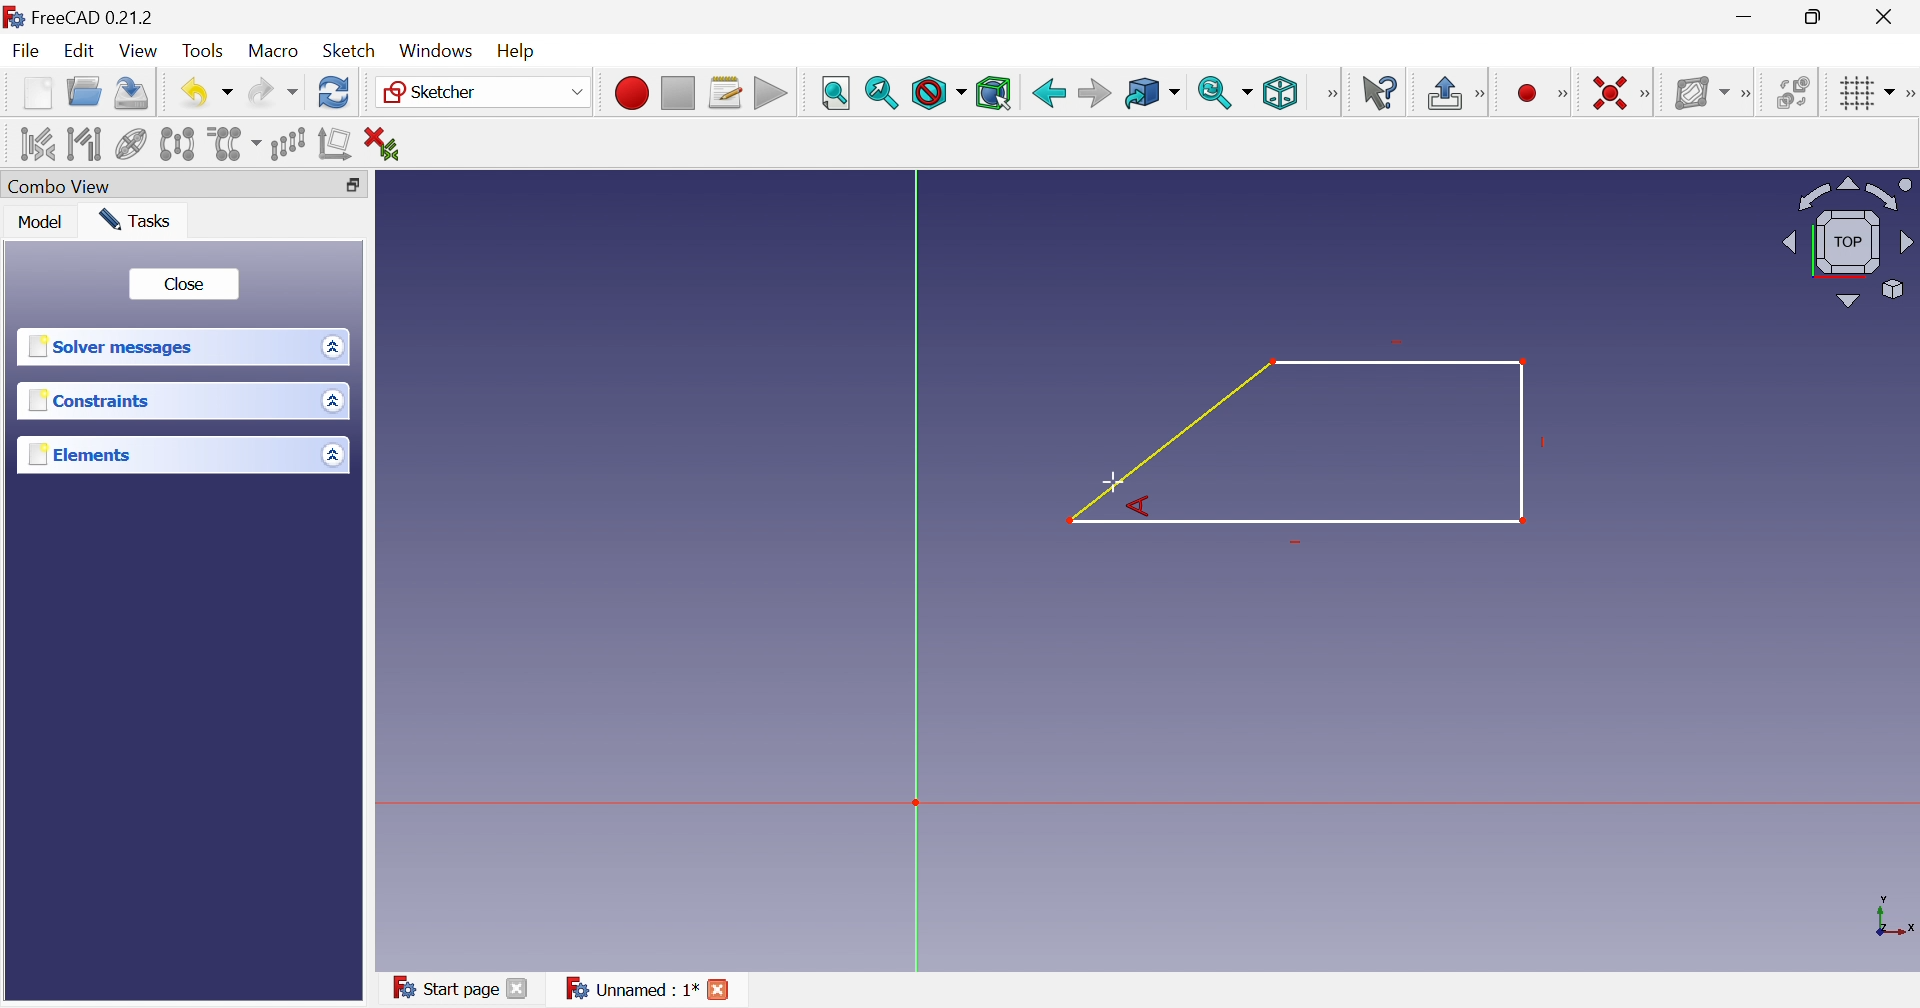  What do you see at coordinates (351, 51) in the screenshot?
I see `Sketch` at bounding box center [351, 51].